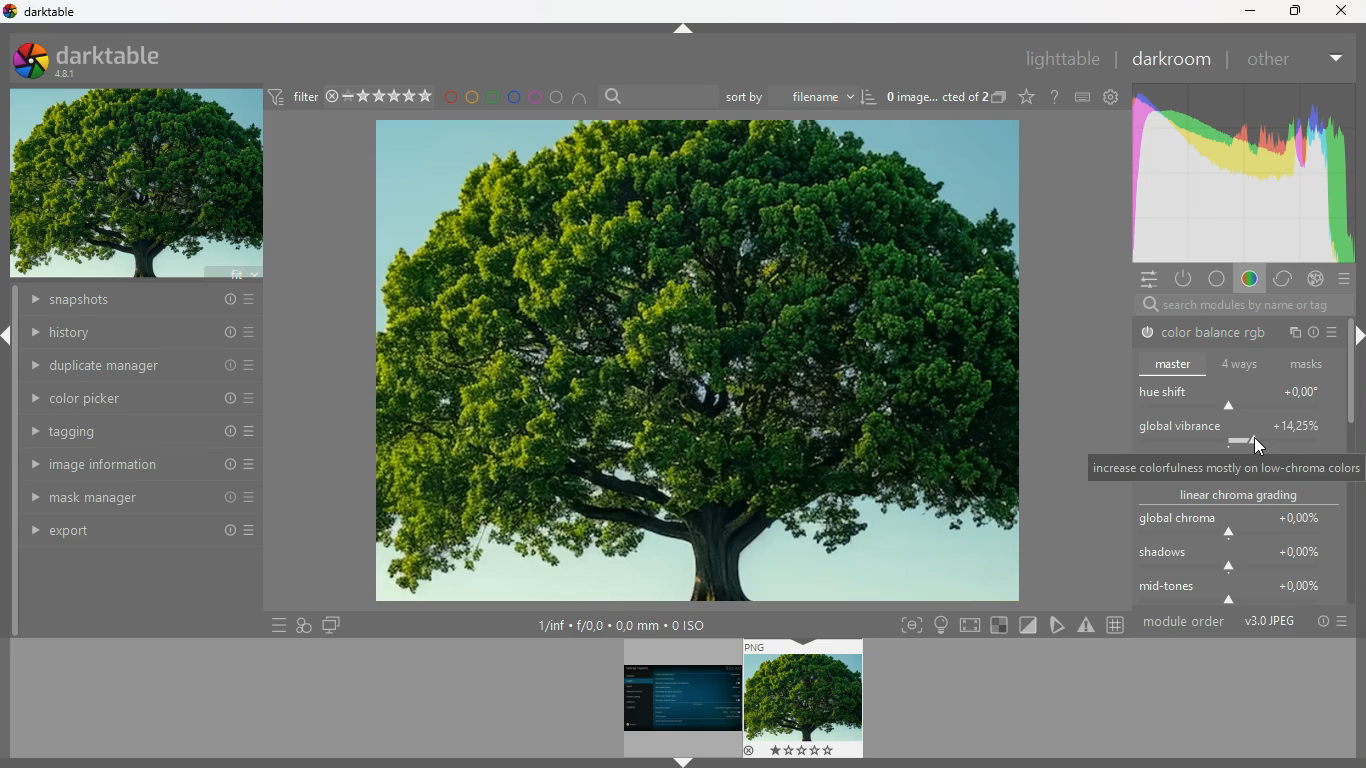 Image resolution: width=1366 pixels, height=768 pixels. Describe the element at coordinates (349, 96) in the screenshot. I see `filter` at that location.